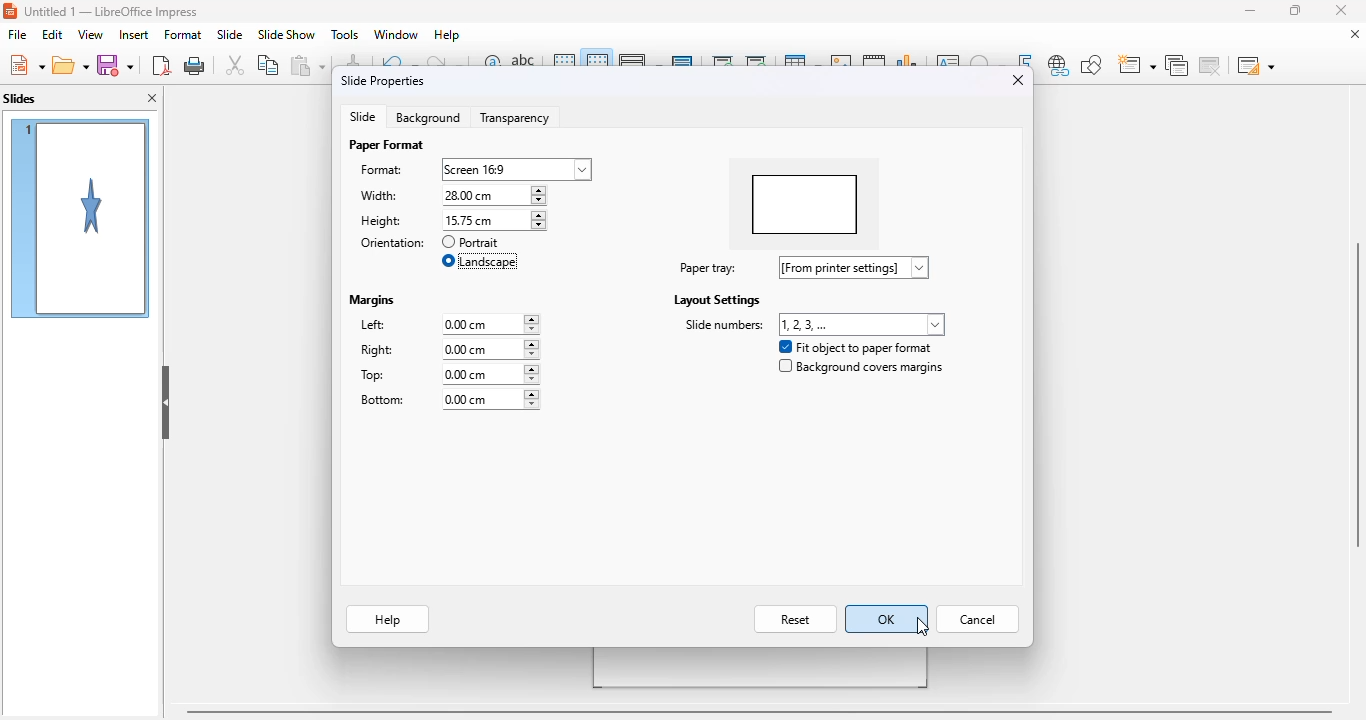 The image size is (1366, 720). What do you see at coordinates (538, 227) in the screenshot?
I see `decrease height` at bounding box center [538, 227].